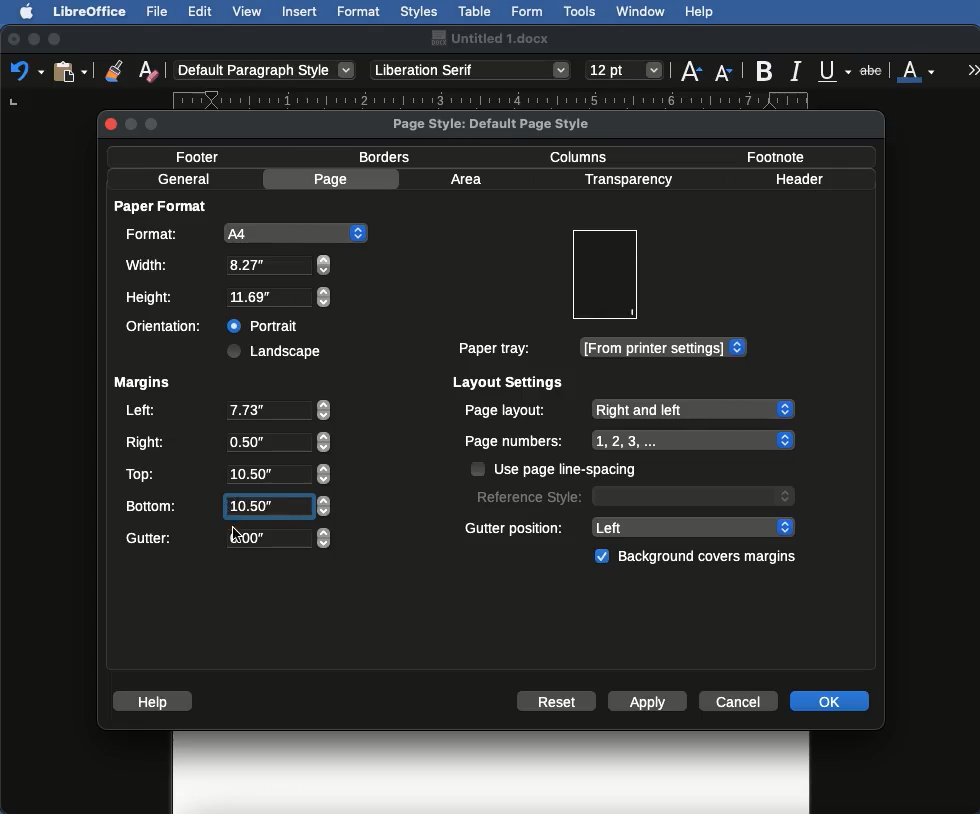 Image resolution: width=980 pixels, height=814 pixels. What do you see at coordinates (234, 536) in the screenshot?
I see `` at bounding box center [234, 536].